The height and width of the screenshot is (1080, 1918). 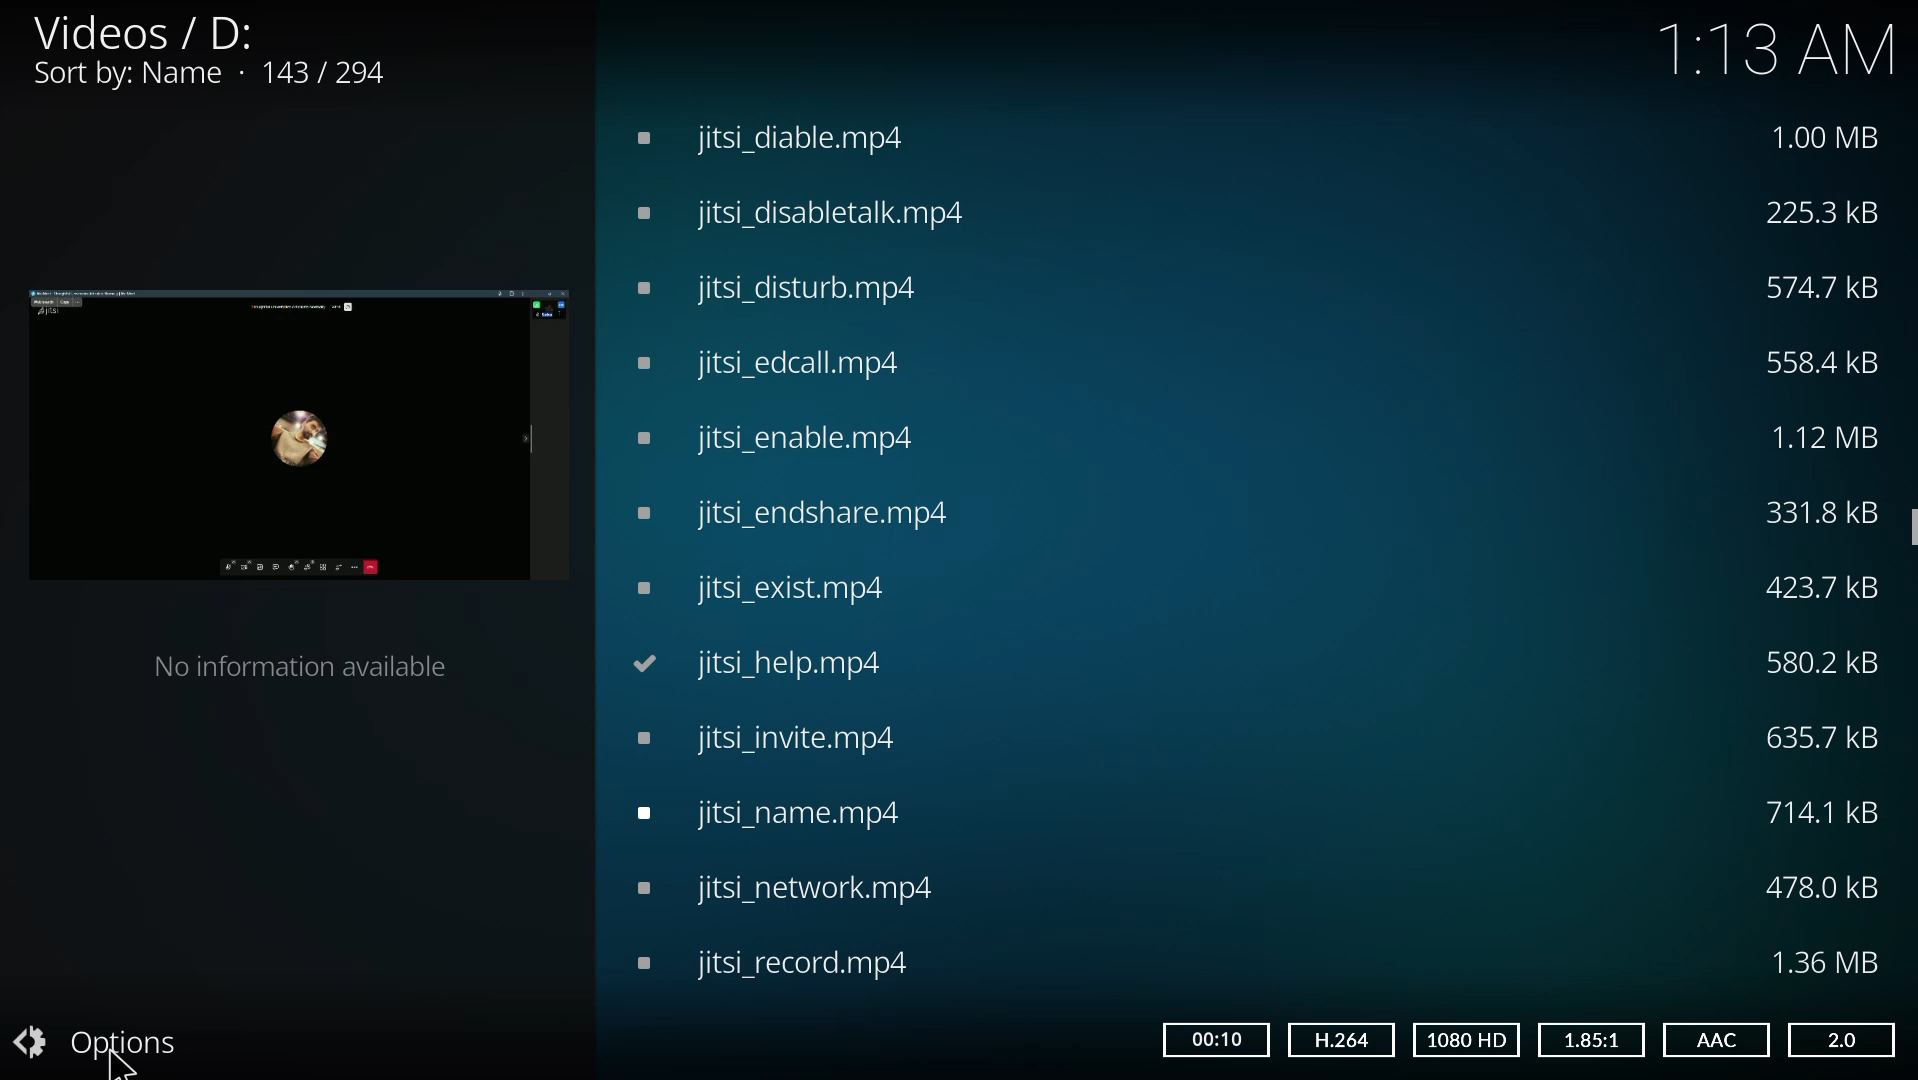 What do you see at coordinates (1817, 589) in the screenshot?
I see `size` at bounding box center [1817, 589].